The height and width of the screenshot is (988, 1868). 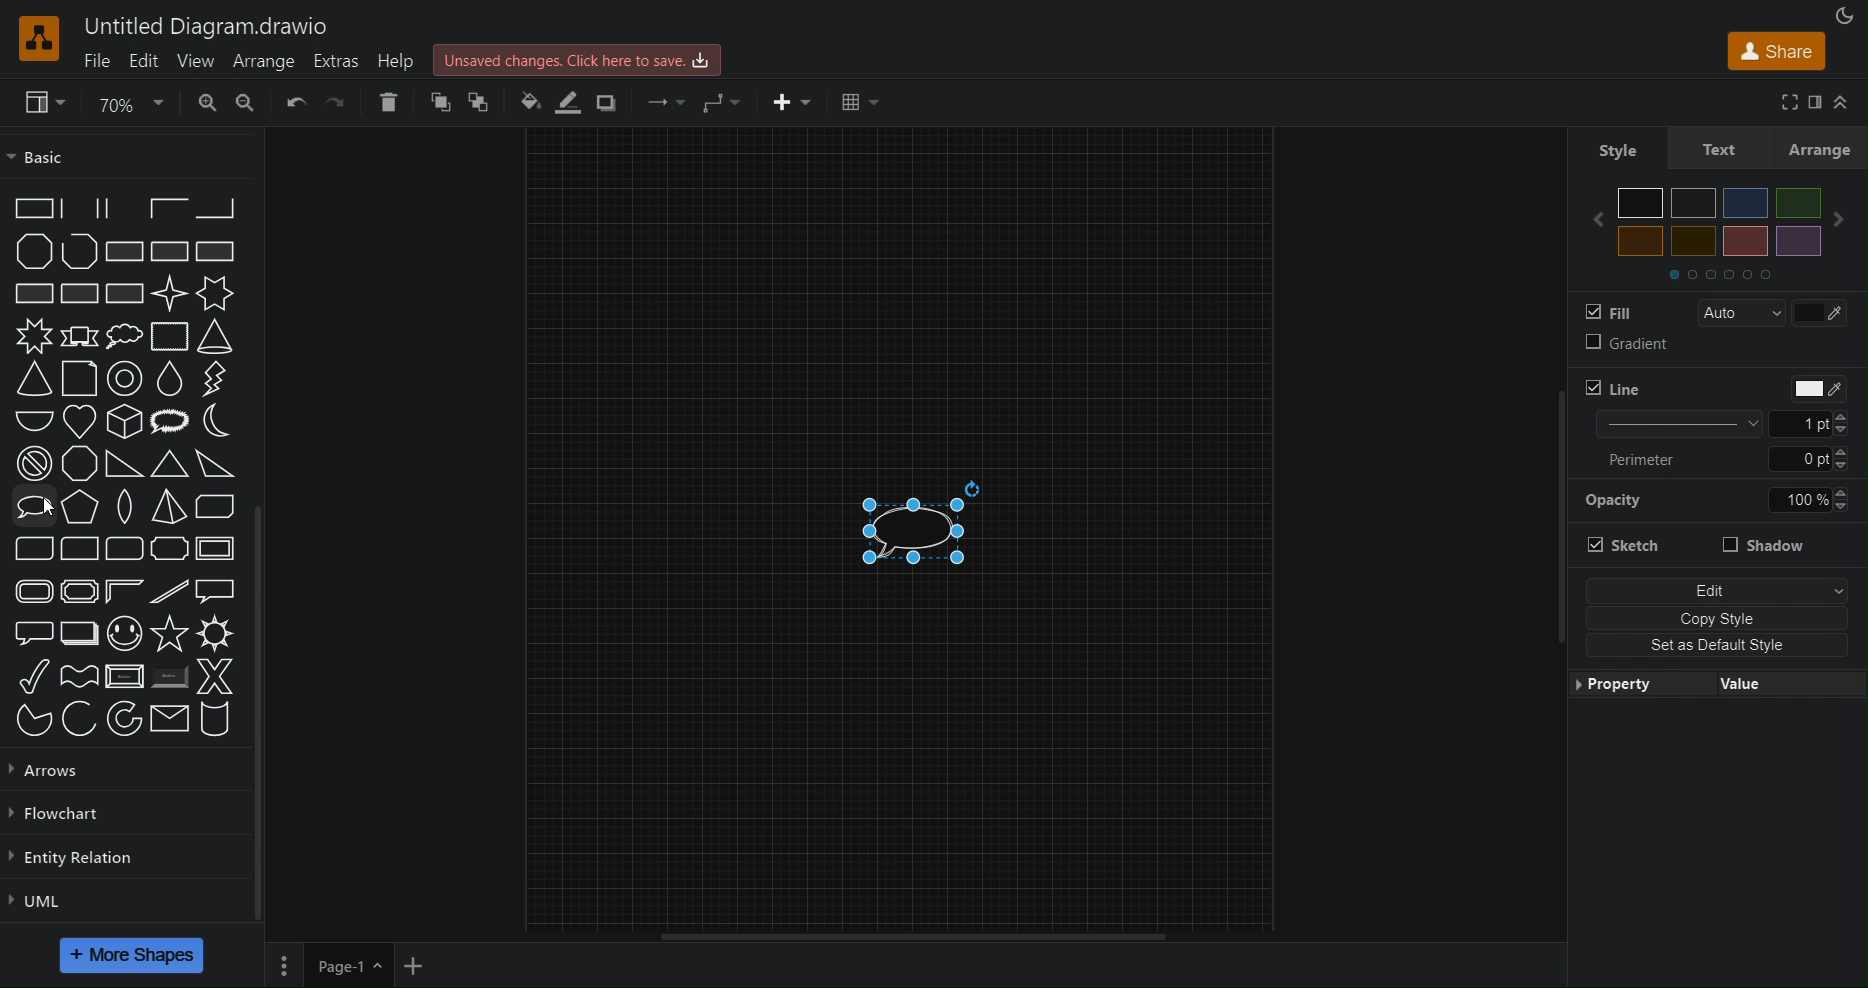 I want to click on Partial Rectangle, so click(x=121, y=209).